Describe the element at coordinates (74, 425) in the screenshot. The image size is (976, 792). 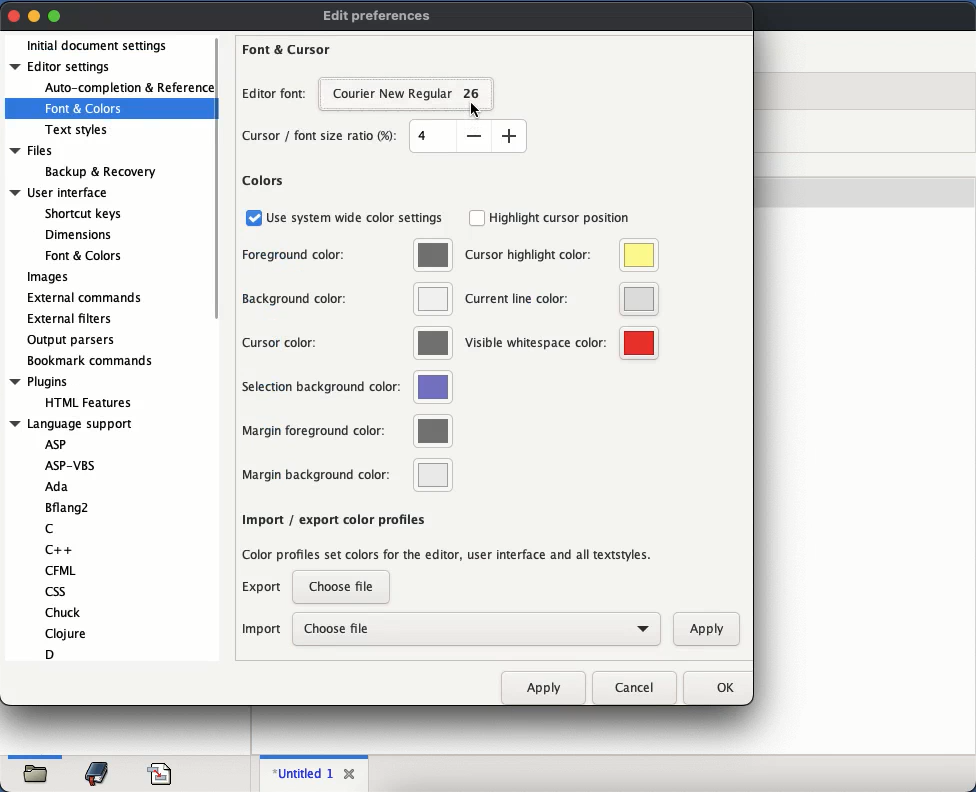
I see `Language support` at that location.